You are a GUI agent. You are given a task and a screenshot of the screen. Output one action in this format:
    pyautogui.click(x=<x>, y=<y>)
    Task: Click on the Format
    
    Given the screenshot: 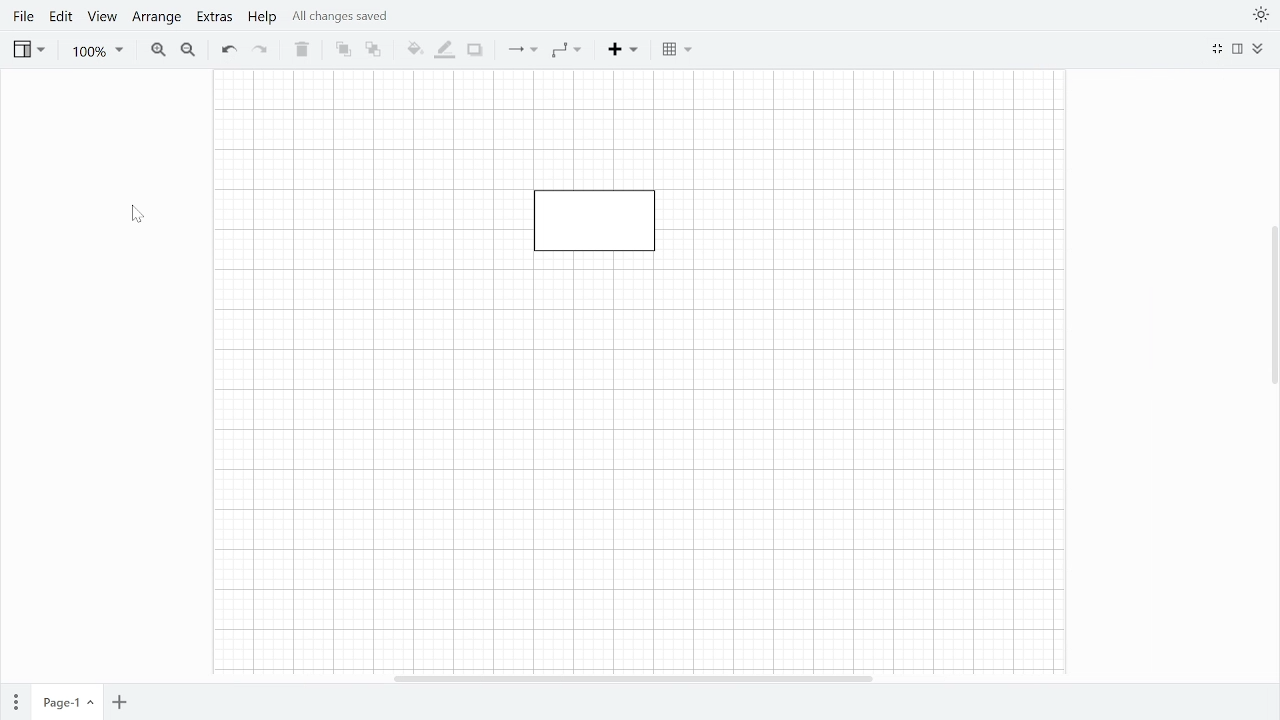 What is the action you would take?
    pyautogui.click(x=1242, y=50)
    